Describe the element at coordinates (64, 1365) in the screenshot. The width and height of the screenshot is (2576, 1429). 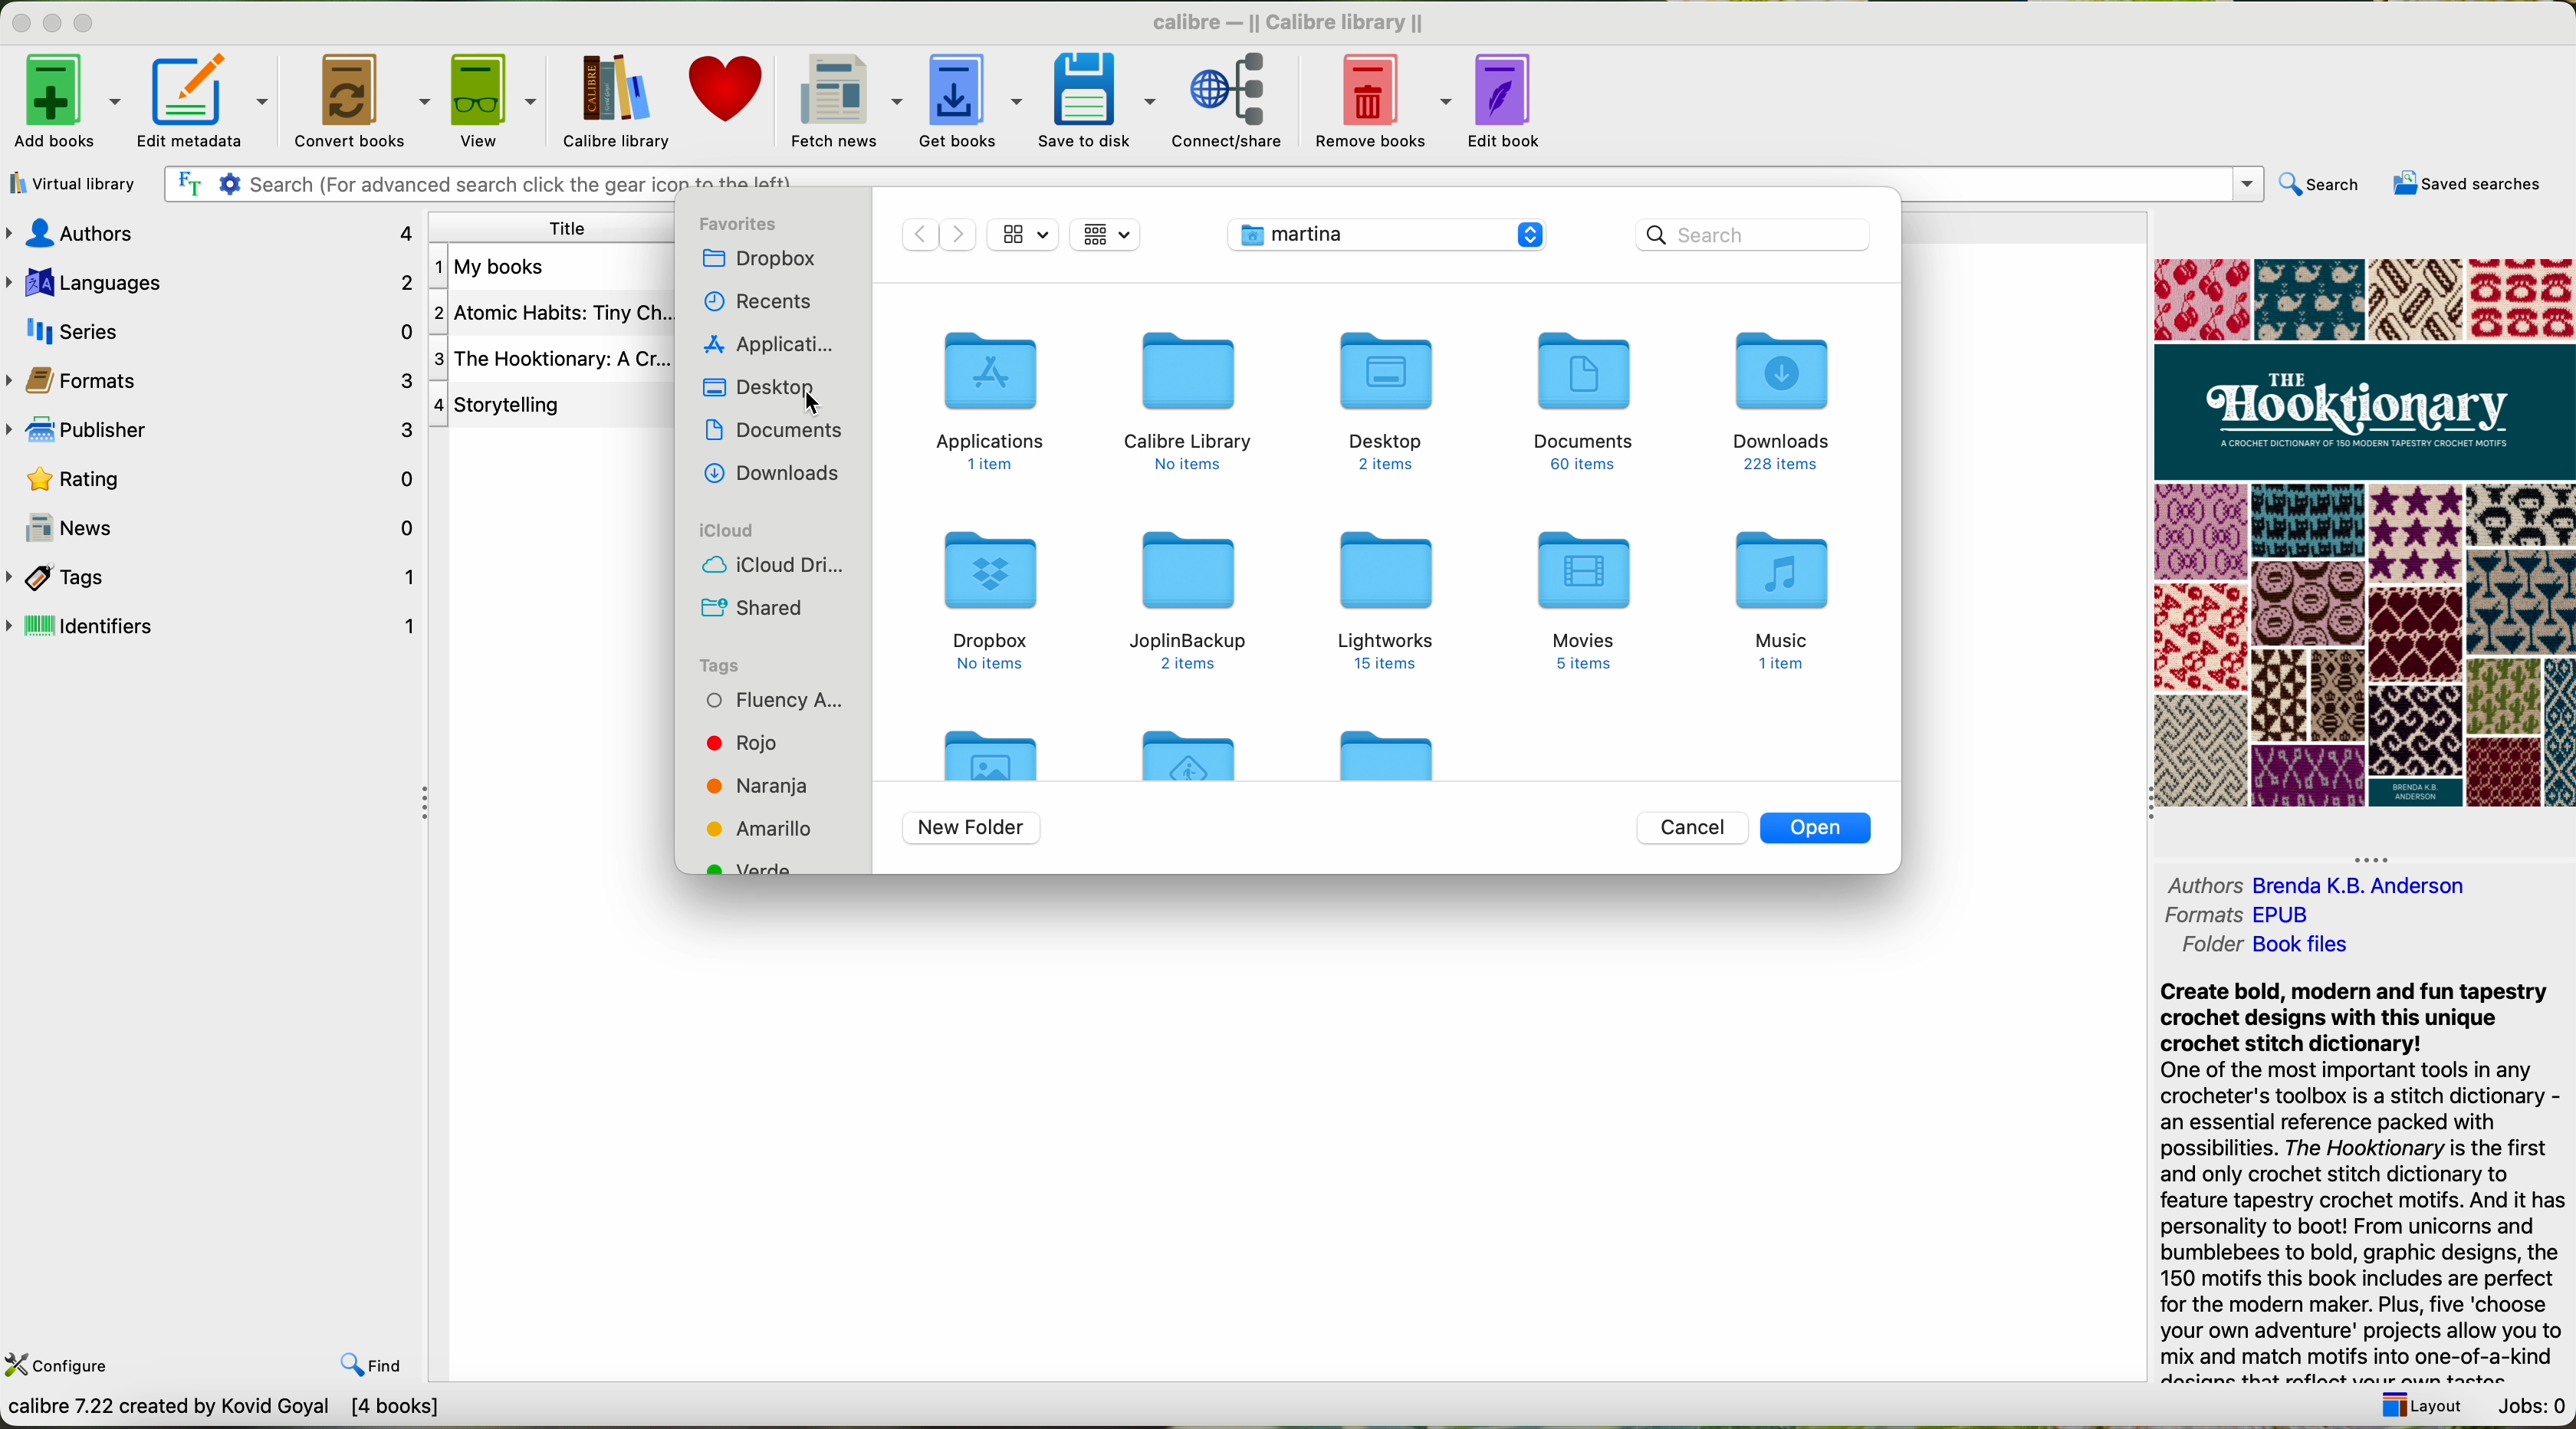
I see `configure` at that location.